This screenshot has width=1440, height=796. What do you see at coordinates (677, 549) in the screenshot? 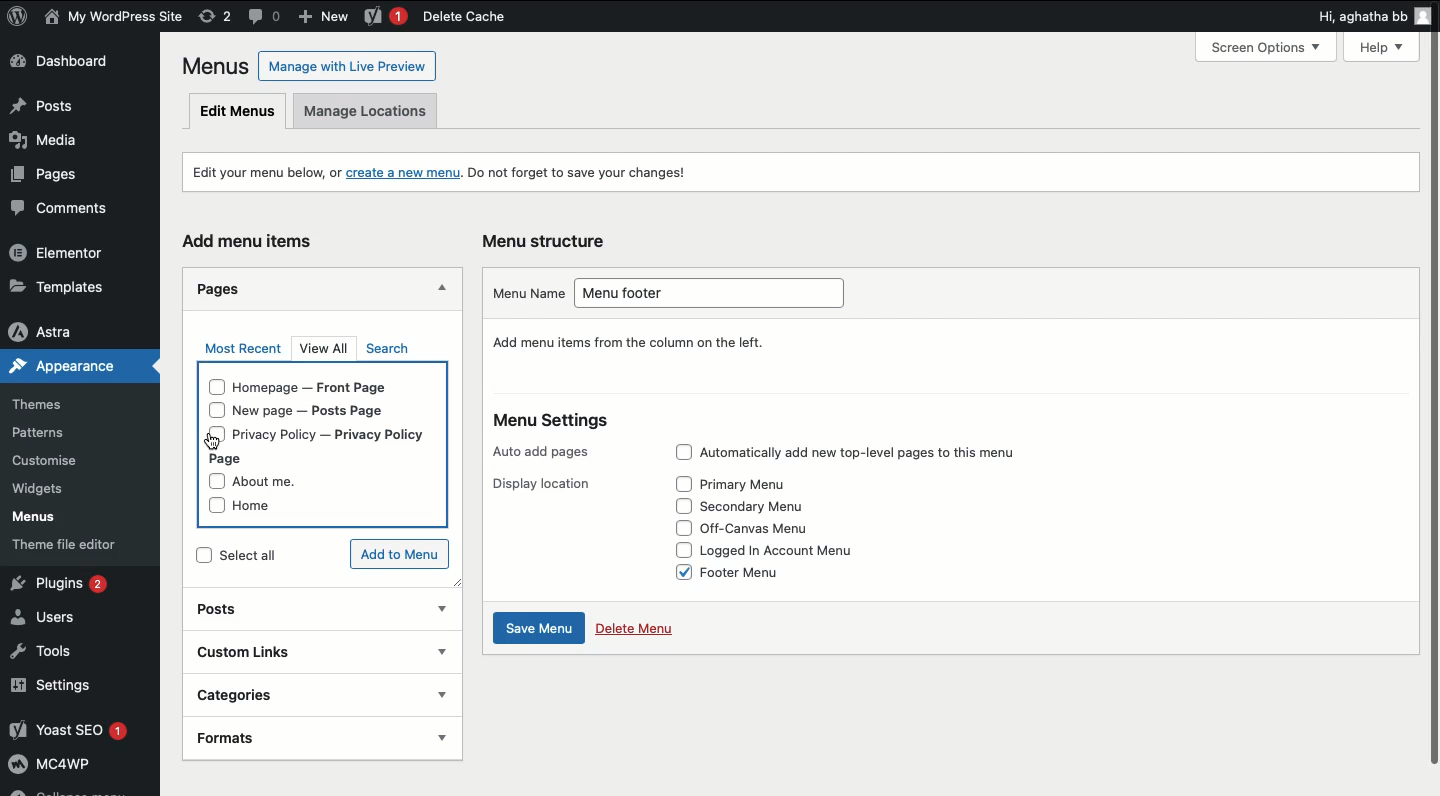
I see `Check box` at bounding box center [677, 549].